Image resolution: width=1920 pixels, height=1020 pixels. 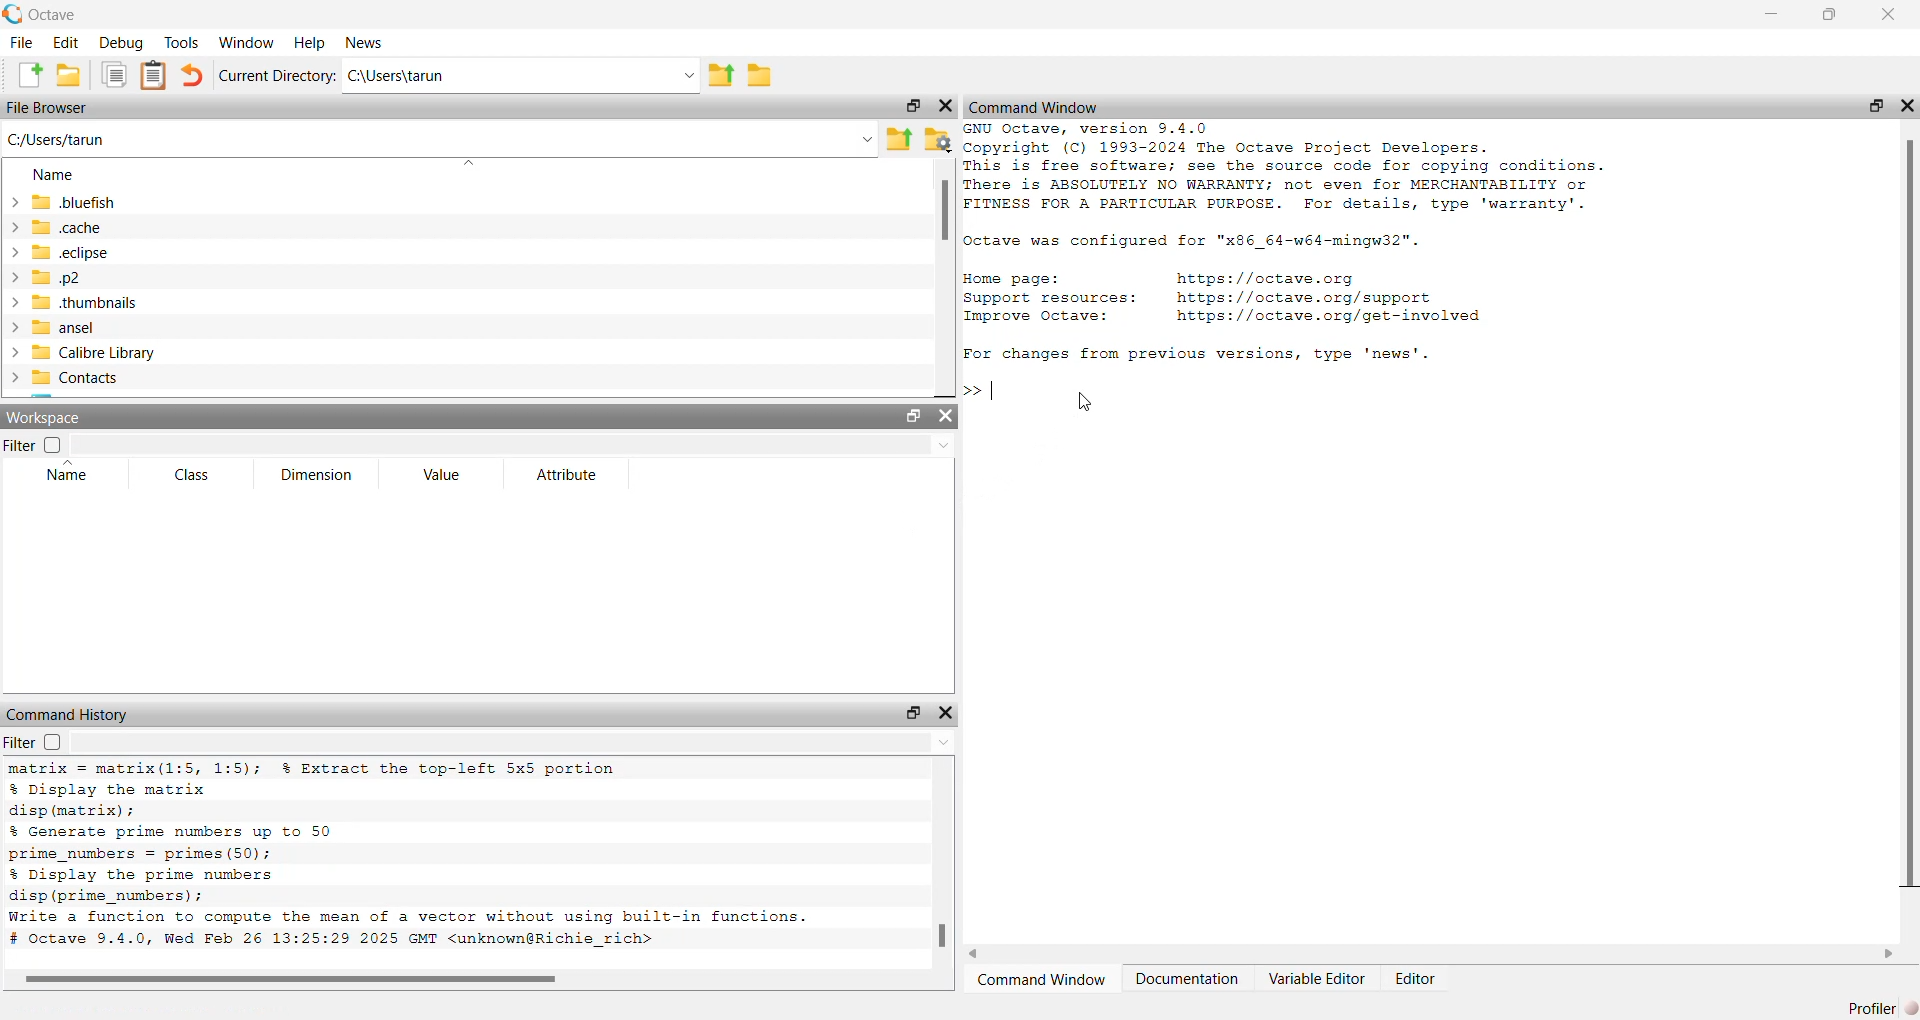 I want to click on GNU Octave, version 9.4.0

Copyright (C) 1993-2024 The Octave Project Developers.
This is free software; see the source code for copying conditions.
There is ABSOLUTELY NO WARRANTY; not even for MERCHANTABILITY or
FITNESS FOR A PARTICULAR PURPOSE. For details, type 'warranty'., so click(x=1284, y=168).